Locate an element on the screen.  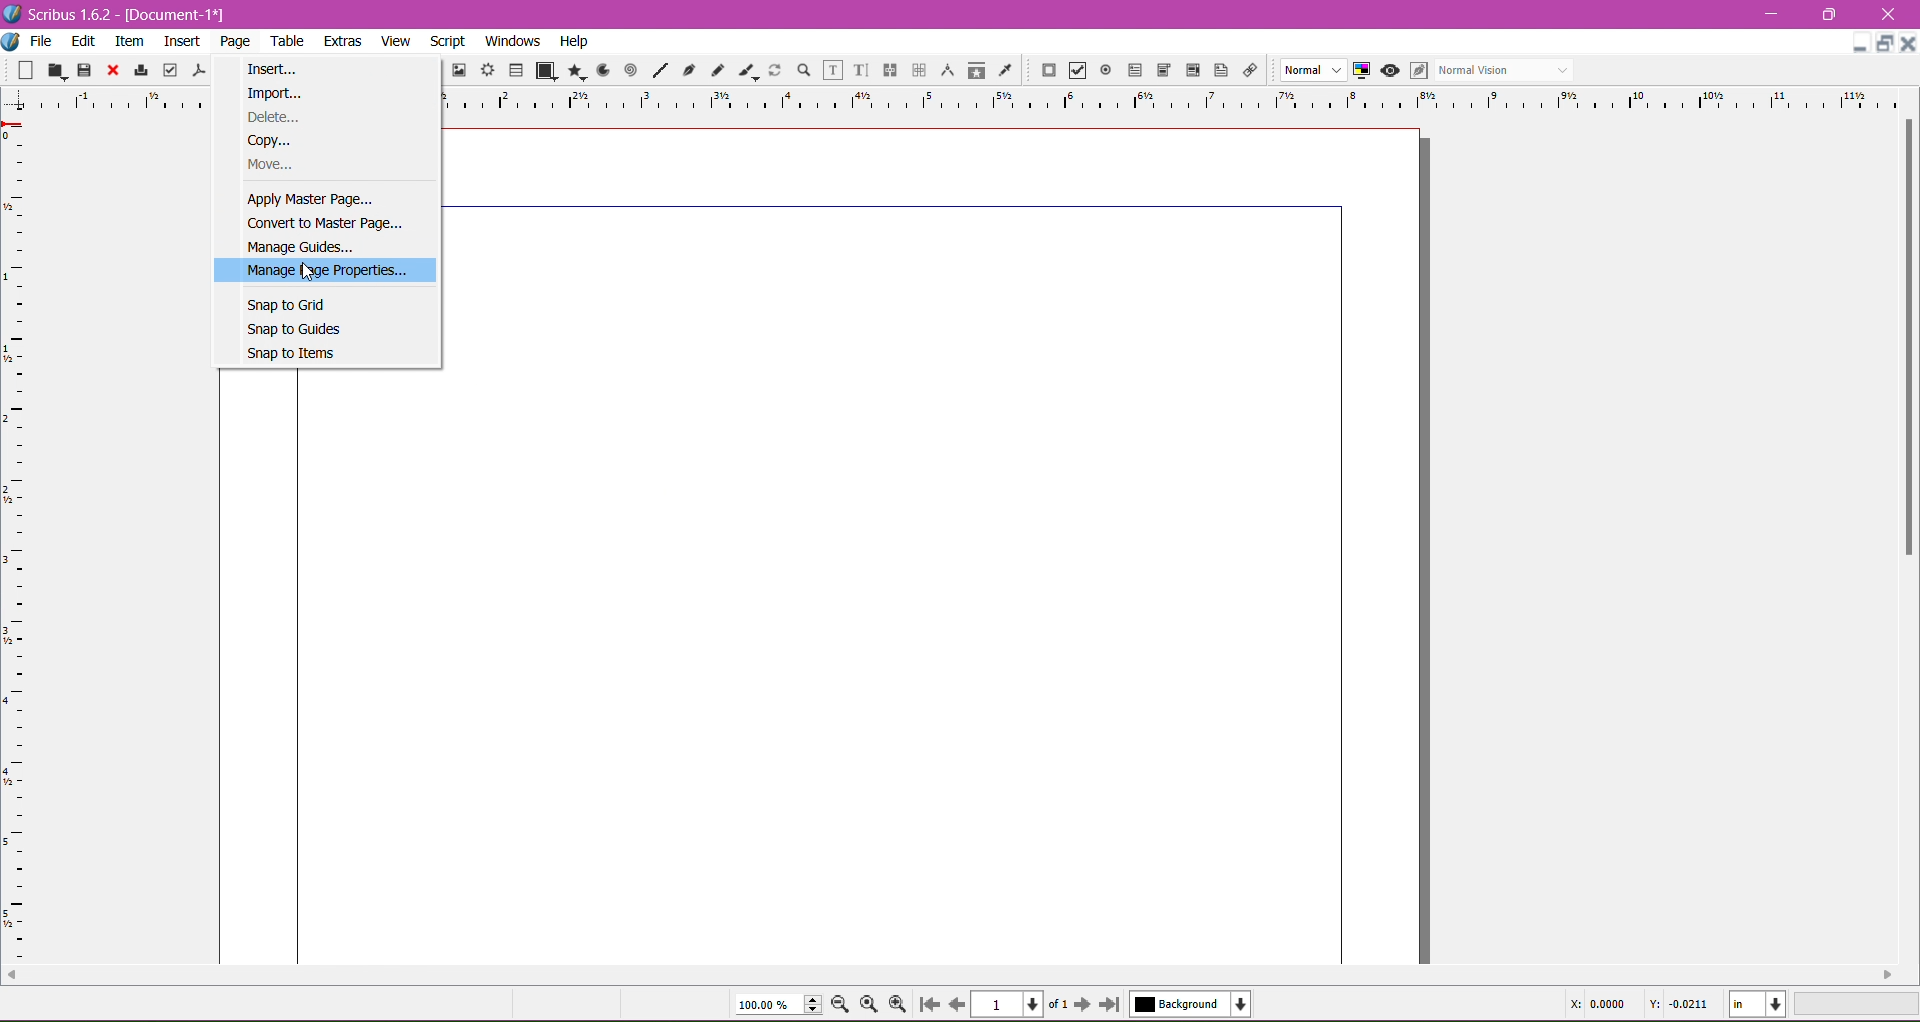
Script is located at coordinates (447, 41).